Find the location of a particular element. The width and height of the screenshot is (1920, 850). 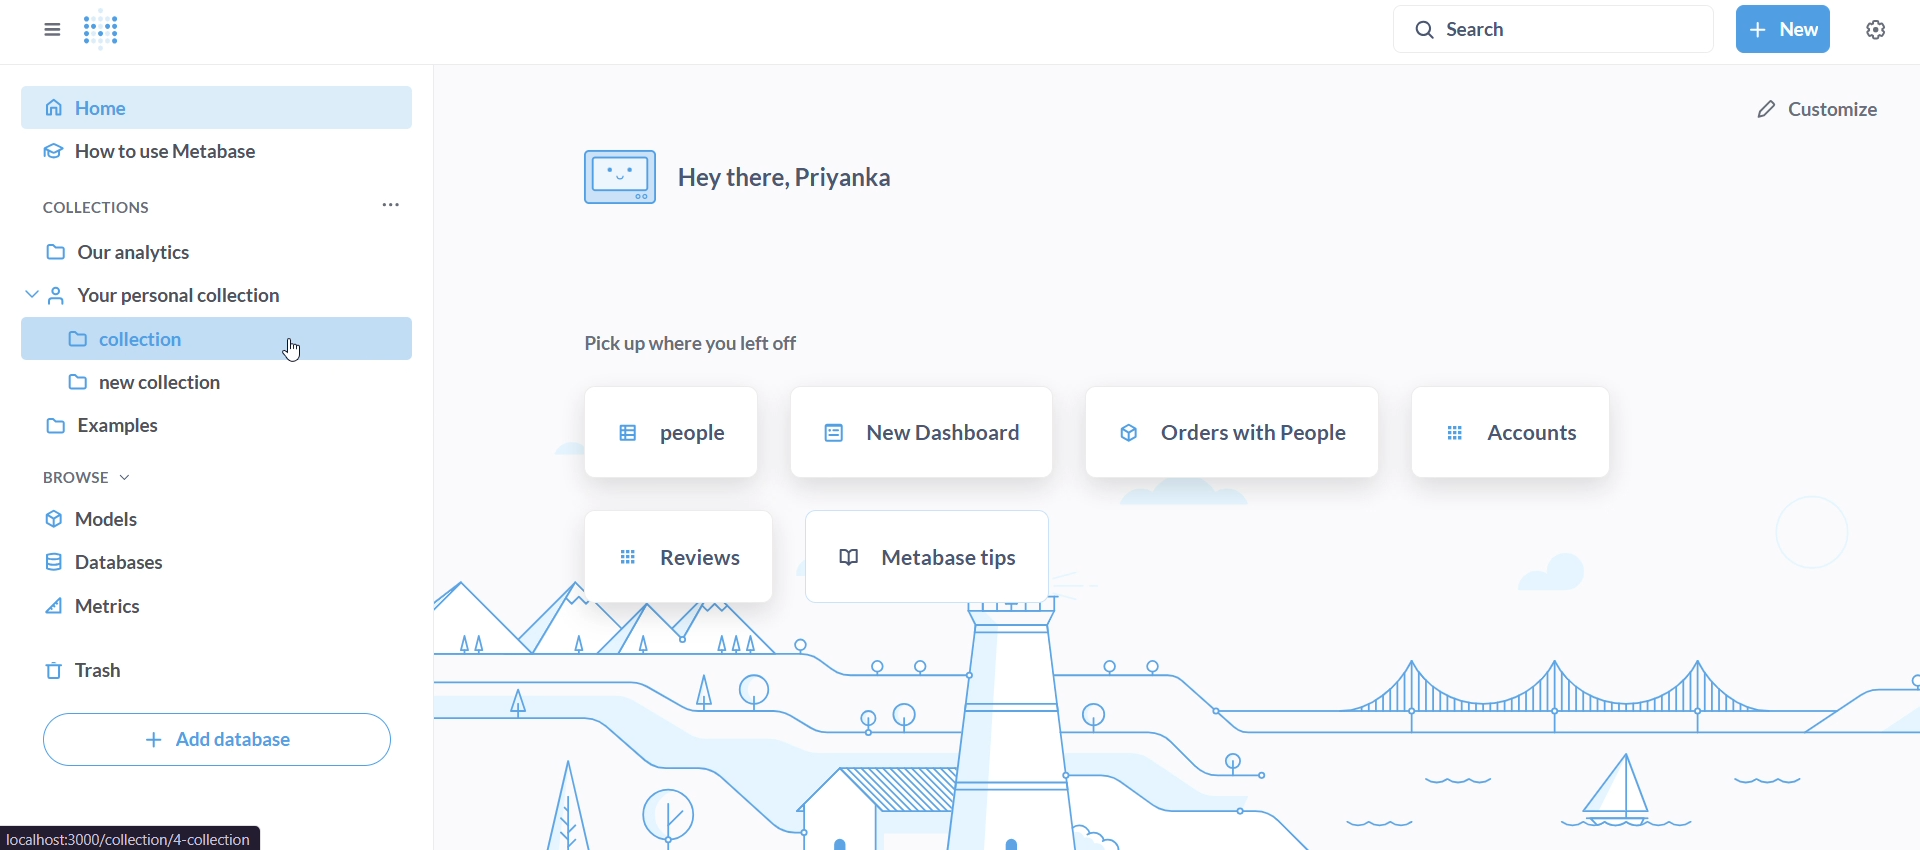

your personal collection is located at coordinates (220, 296).